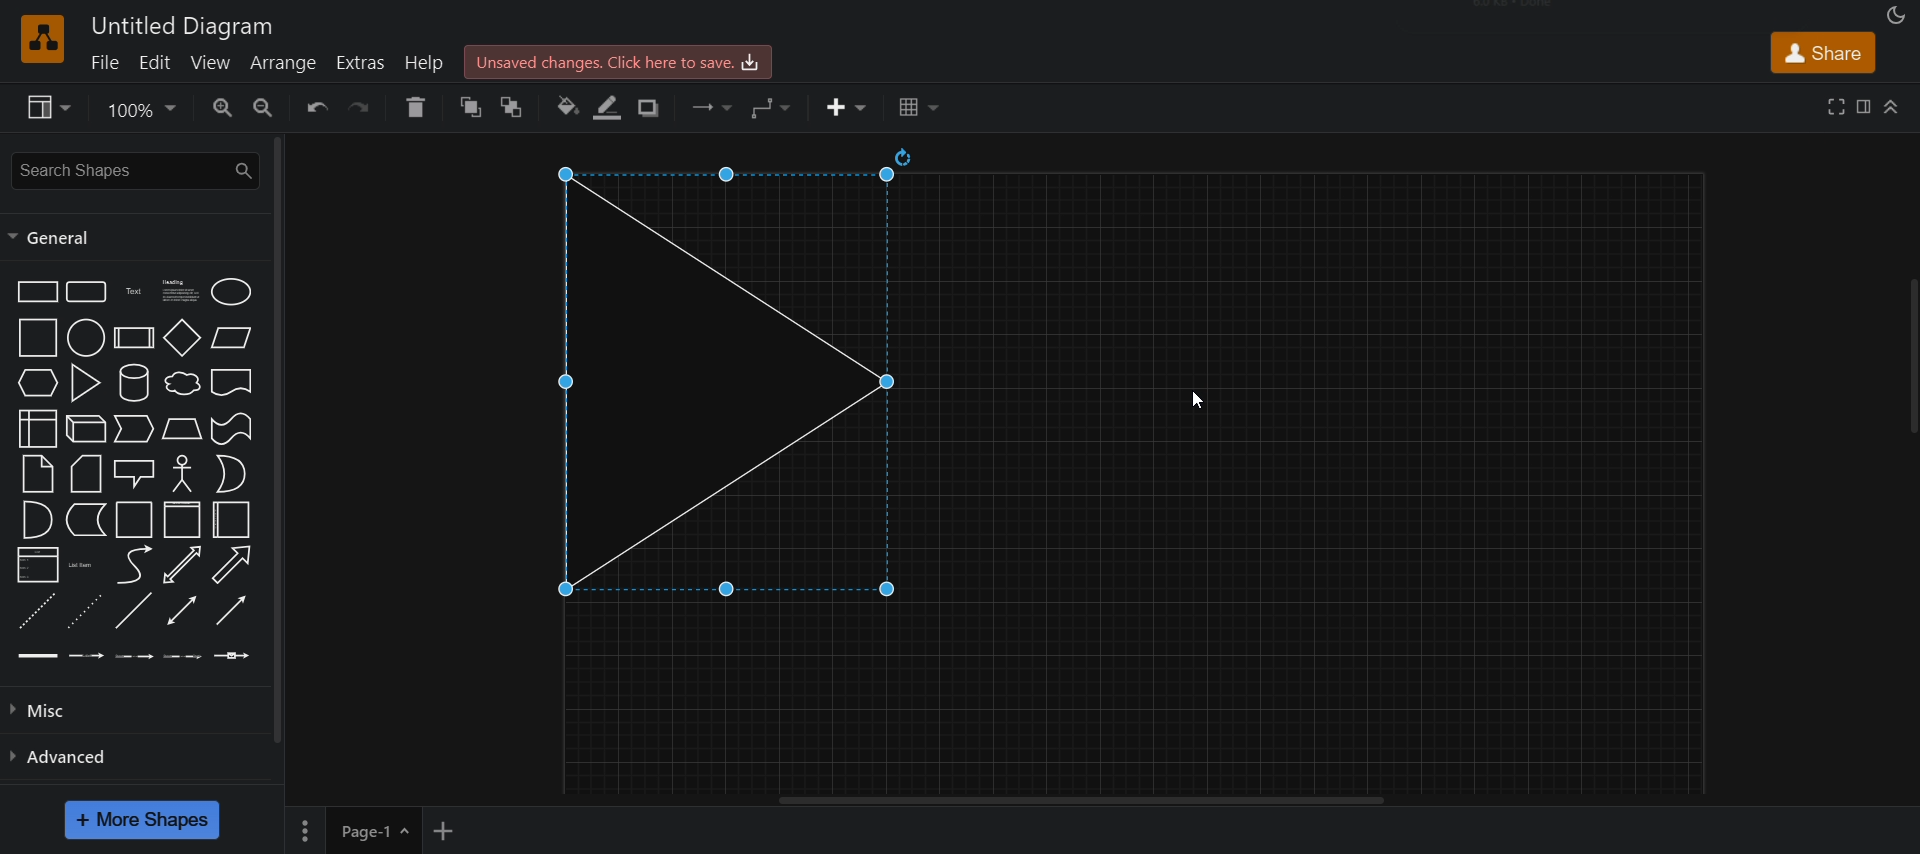 The image size is (1920, 854). I want to click on ellipse, so click(235, 293).